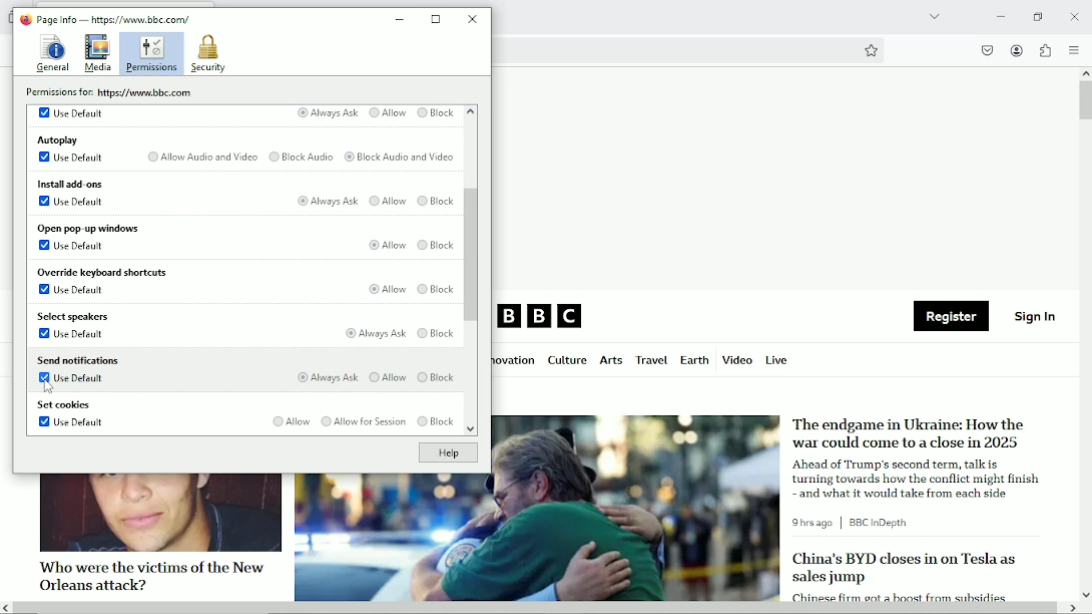 The image size is (1092, 614). What do you see at coordinates (72, 424) in the screenshot?
I see `Use default` at bounding box center [72, 424].